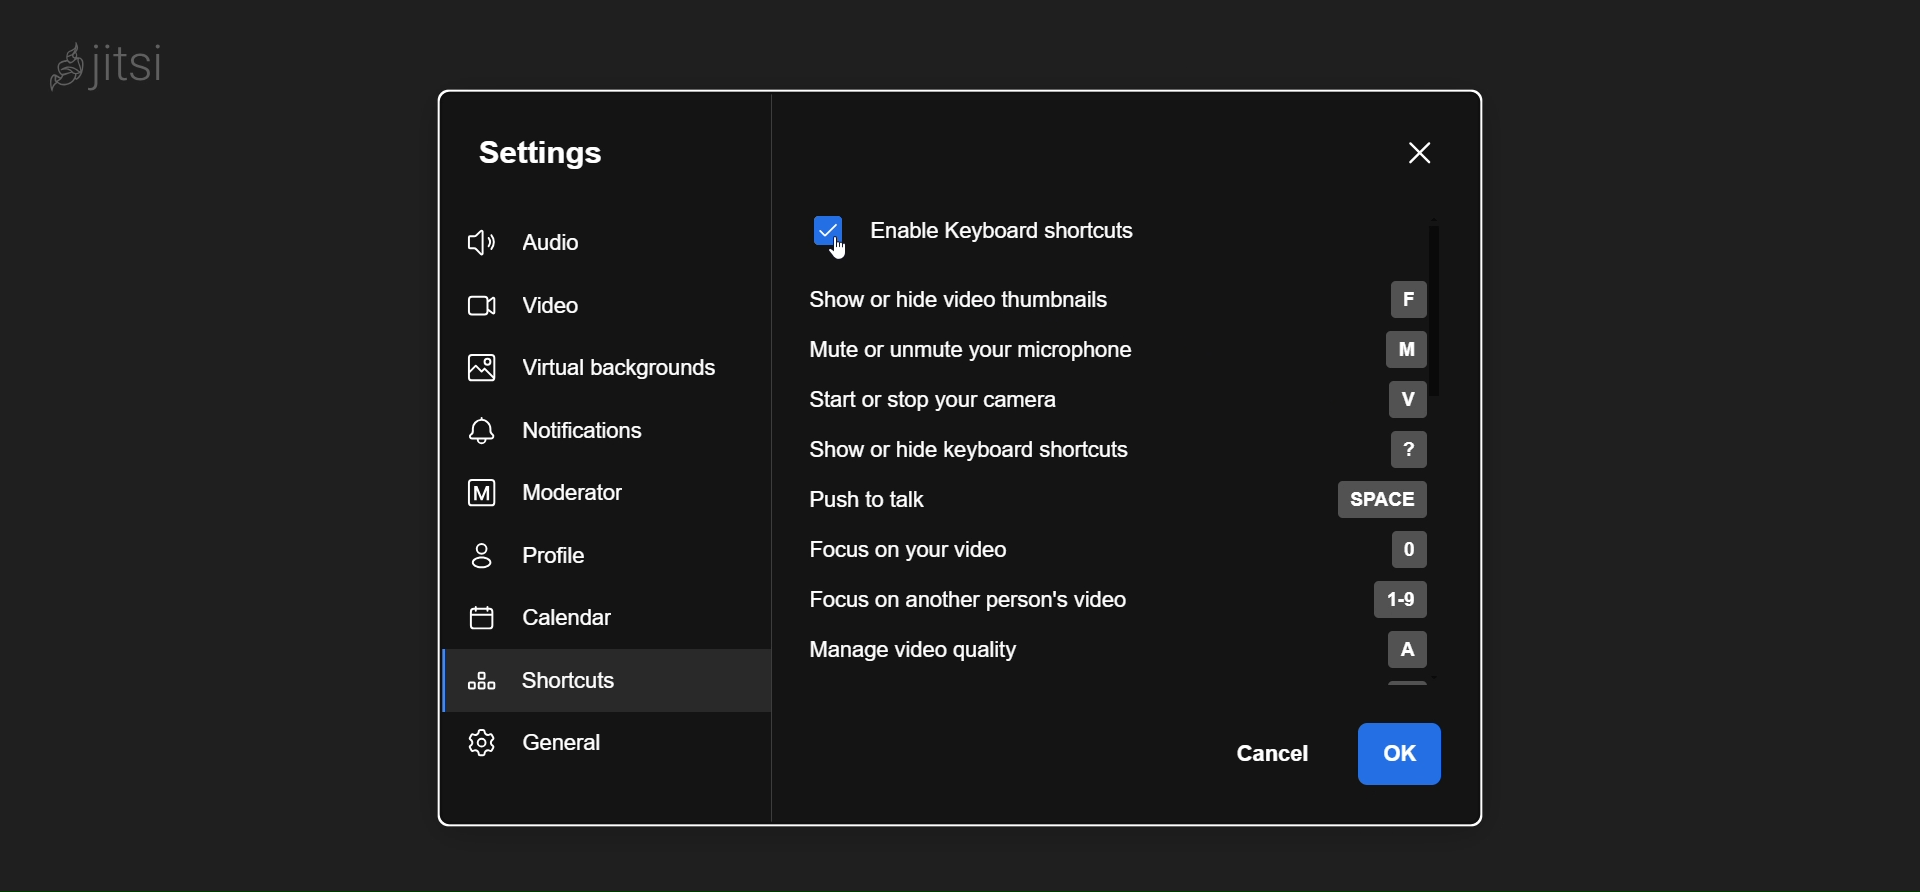 This screenshot has width=1920, height=892. I want to click on start or stop your camera, so click(1134, 397).